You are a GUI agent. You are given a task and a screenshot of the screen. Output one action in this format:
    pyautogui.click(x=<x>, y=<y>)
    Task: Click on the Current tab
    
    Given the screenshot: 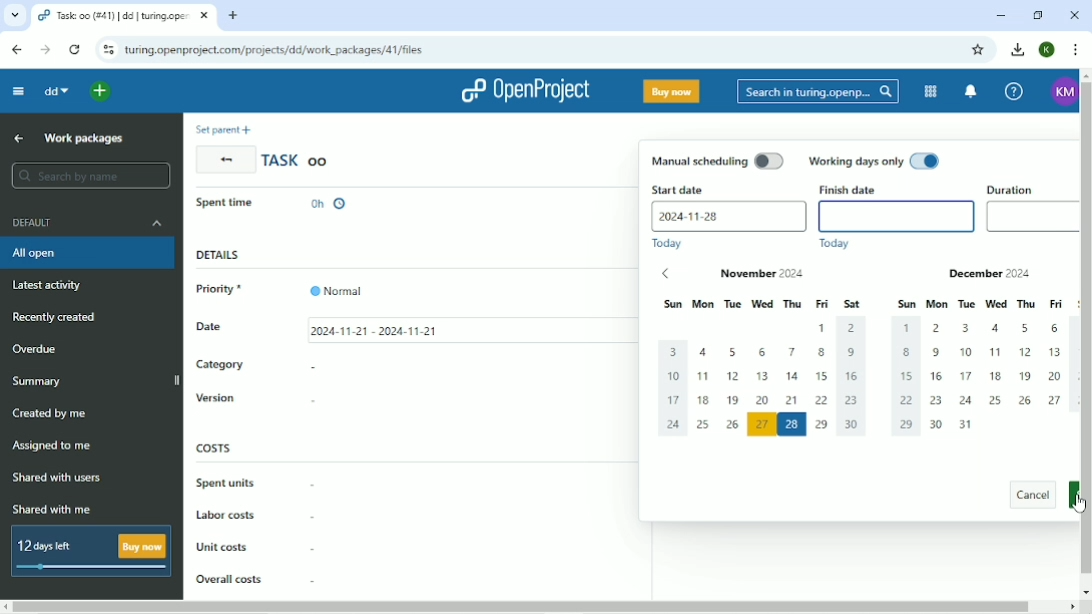 What is the action you would take?
    pyautogui.click(x=124, y=15)
    